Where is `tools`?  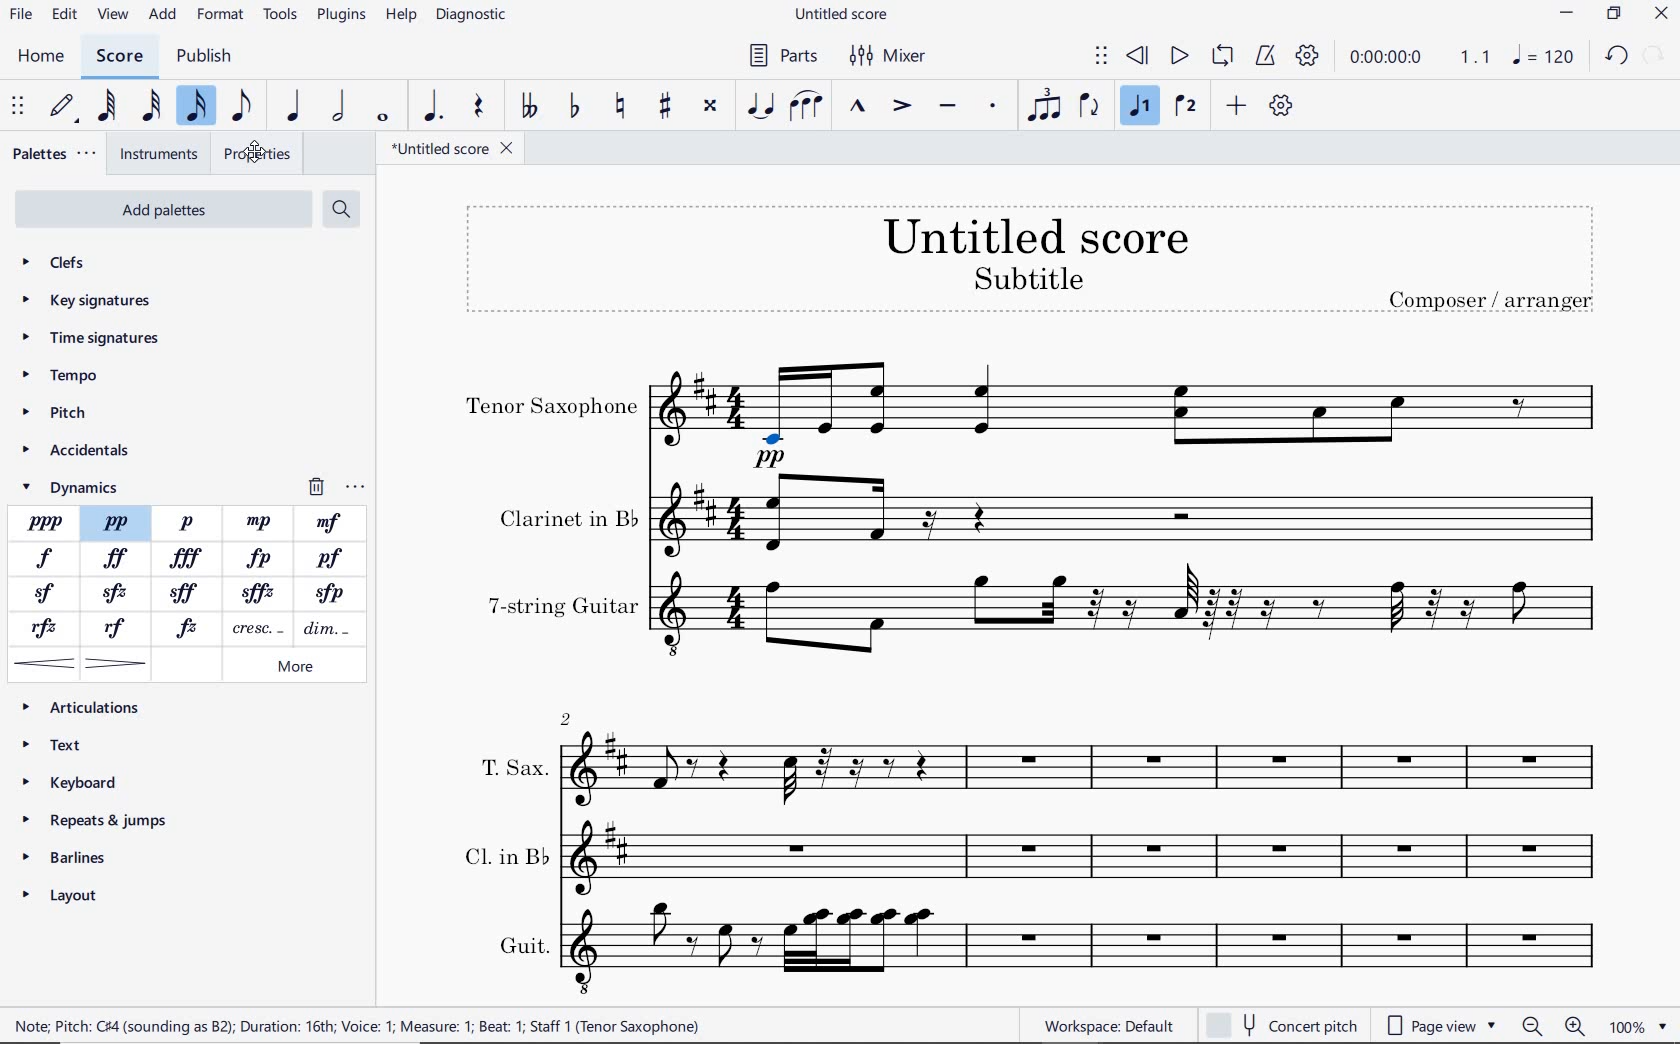 tools is located at coordinates (278, 16).